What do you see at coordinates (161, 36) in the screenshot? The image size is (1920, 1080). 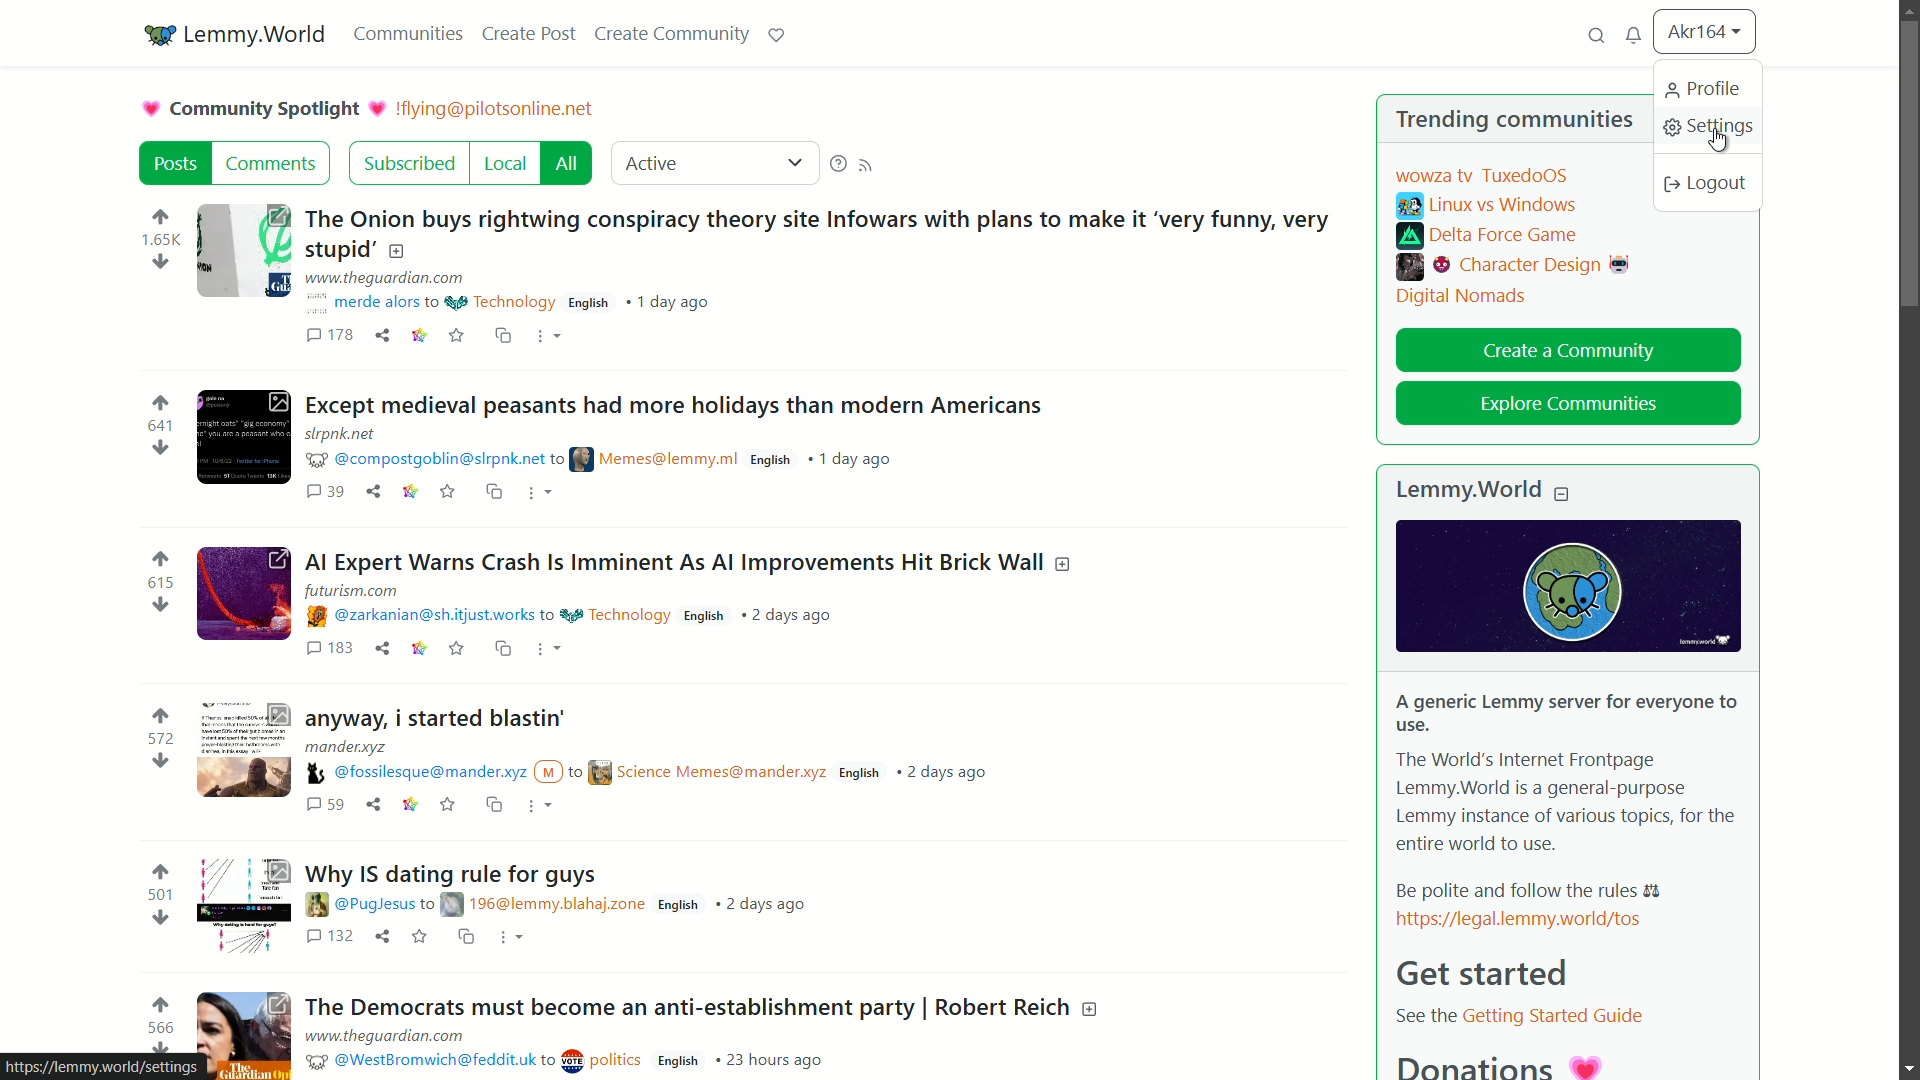 I see `community icon` at bounding box center [161, 36].